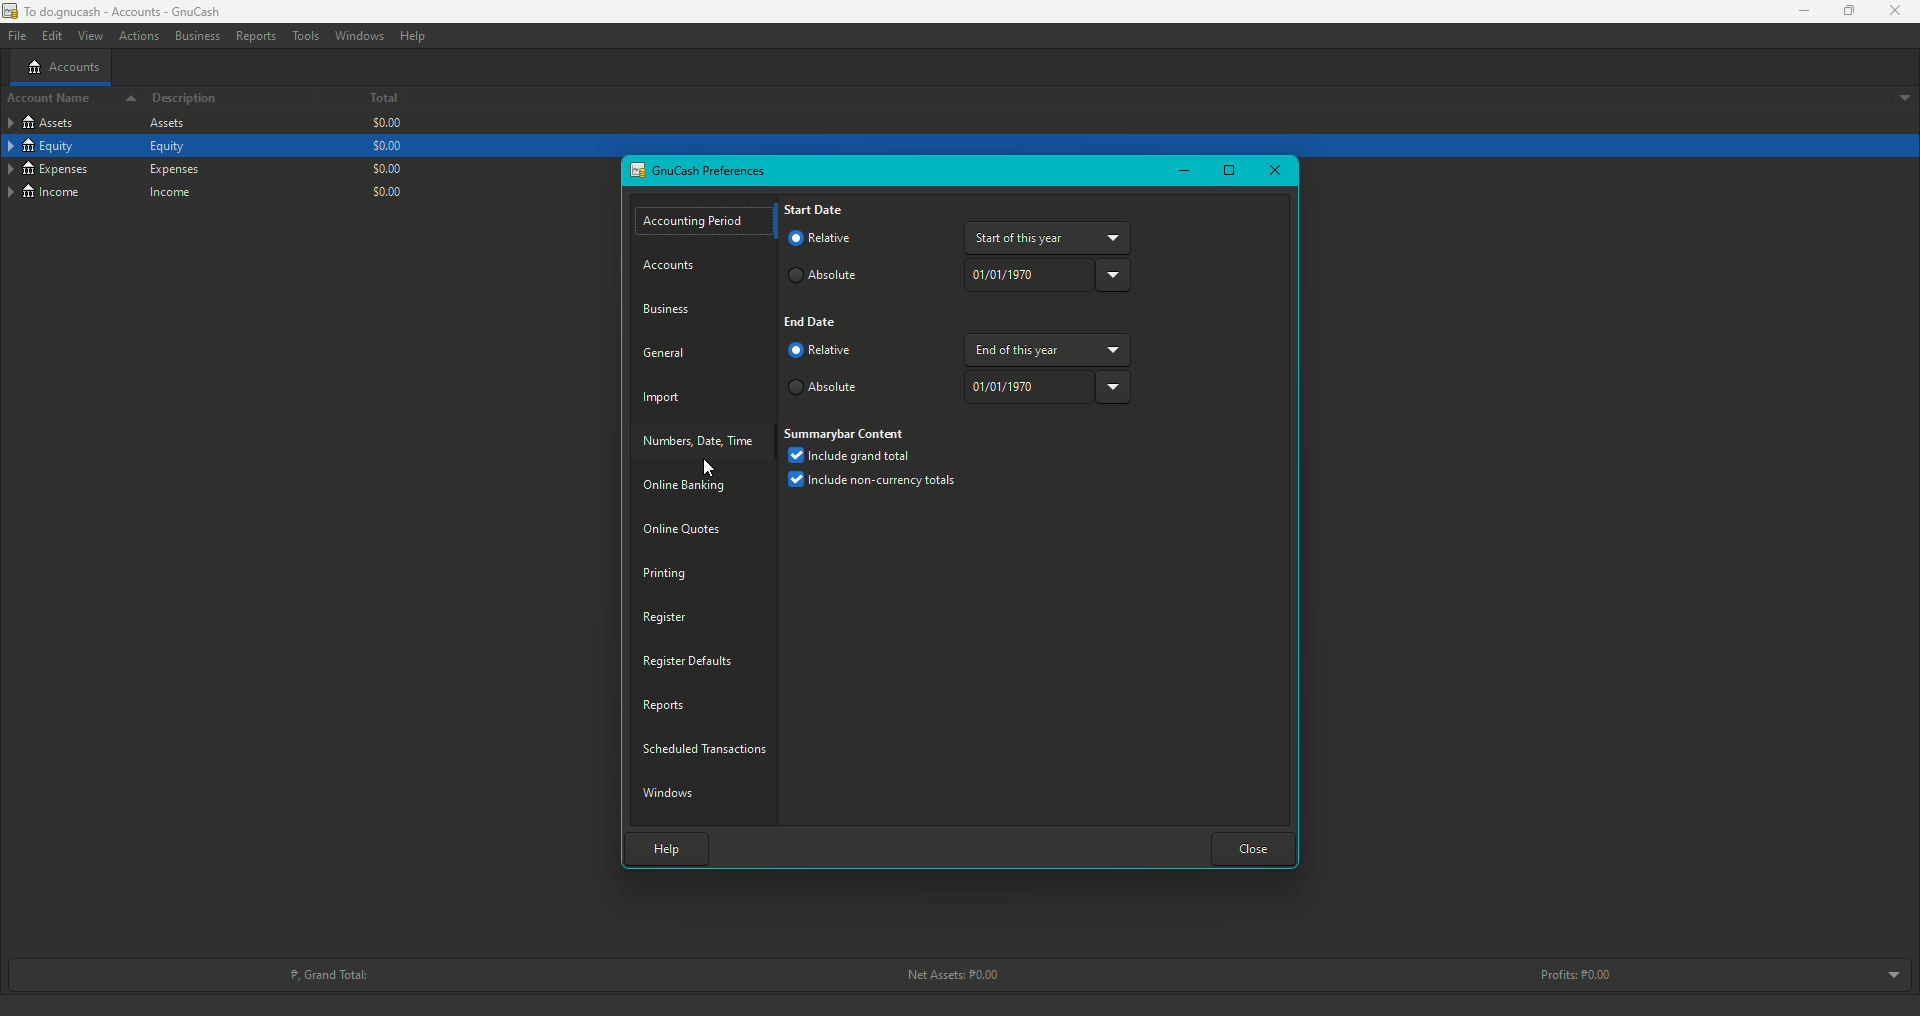 This screenshot has width=1920, height=1016. I want to click on Help, so click(662, 846).